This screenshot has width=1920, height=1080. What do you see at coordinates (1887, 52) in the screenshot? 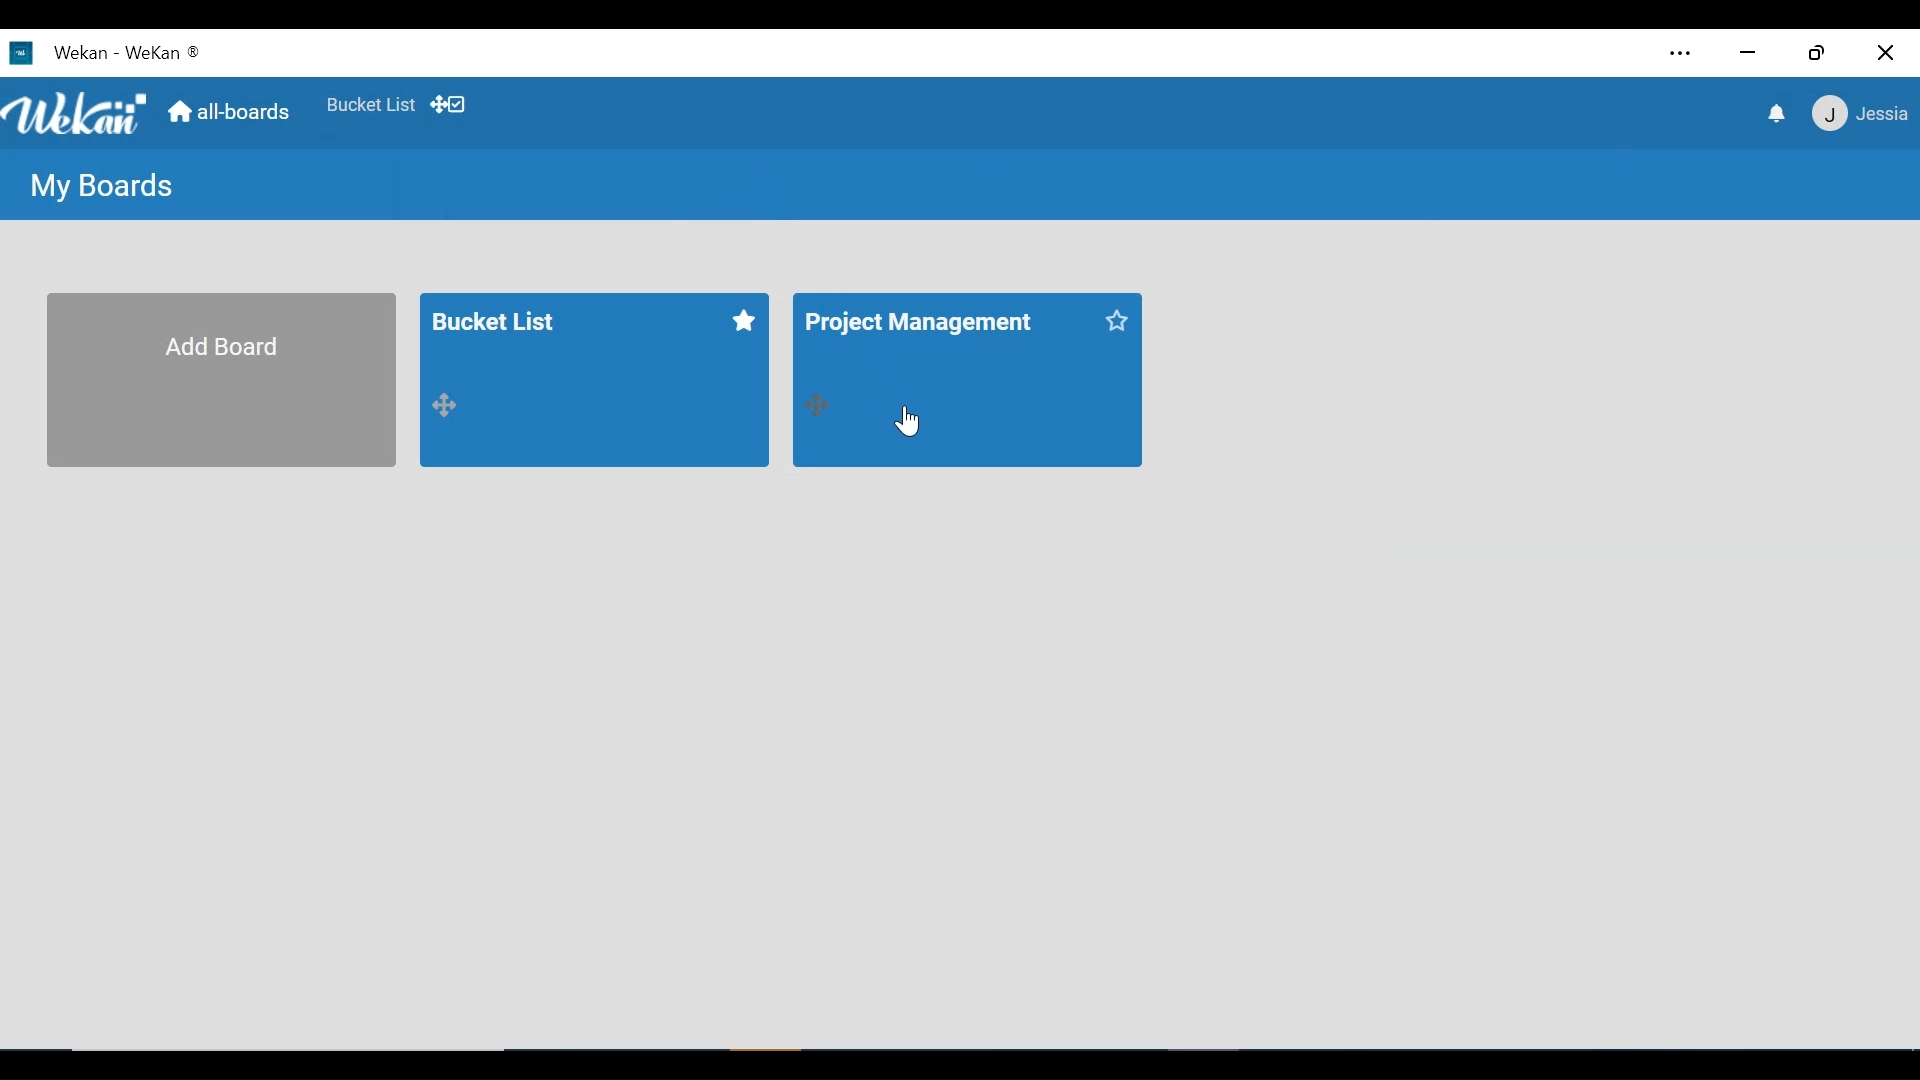
I see `Close` at bounding box center [1887, 52].